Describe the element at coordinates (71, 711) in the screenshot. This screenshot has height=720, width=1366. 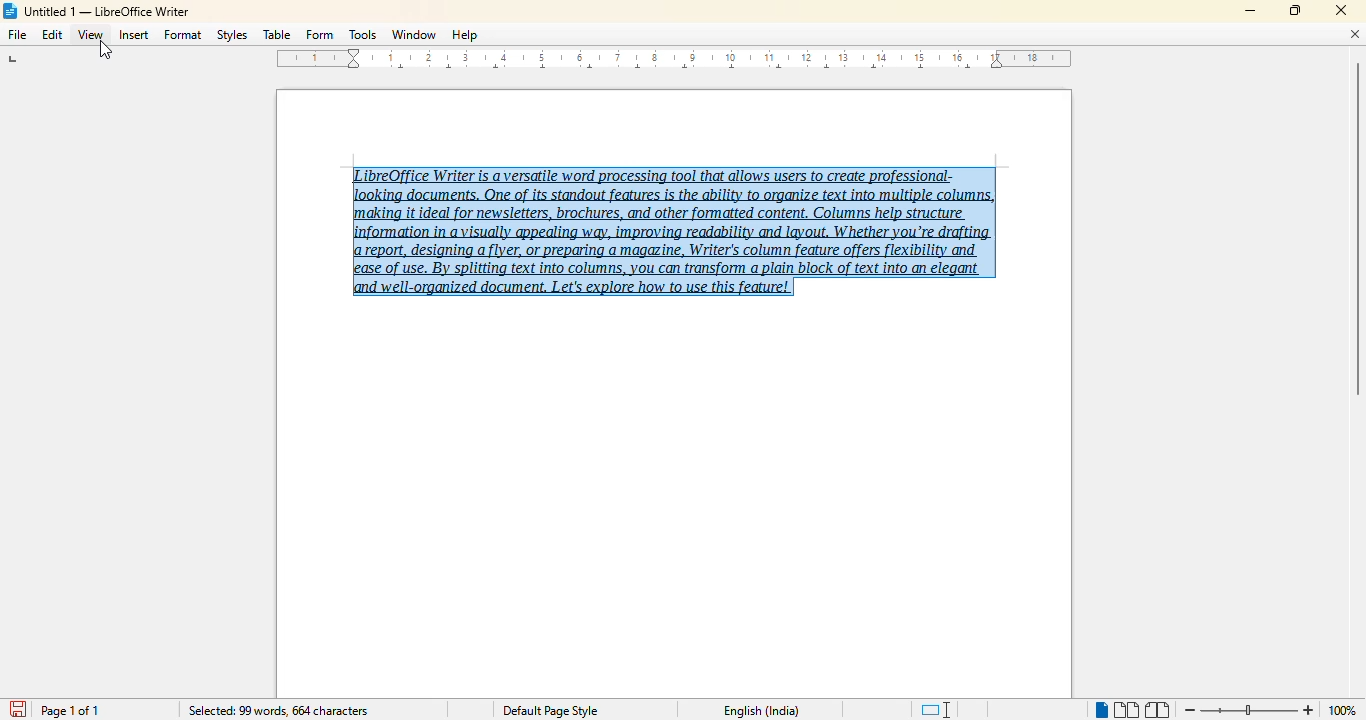
I see `page 1 of 1` at that location.